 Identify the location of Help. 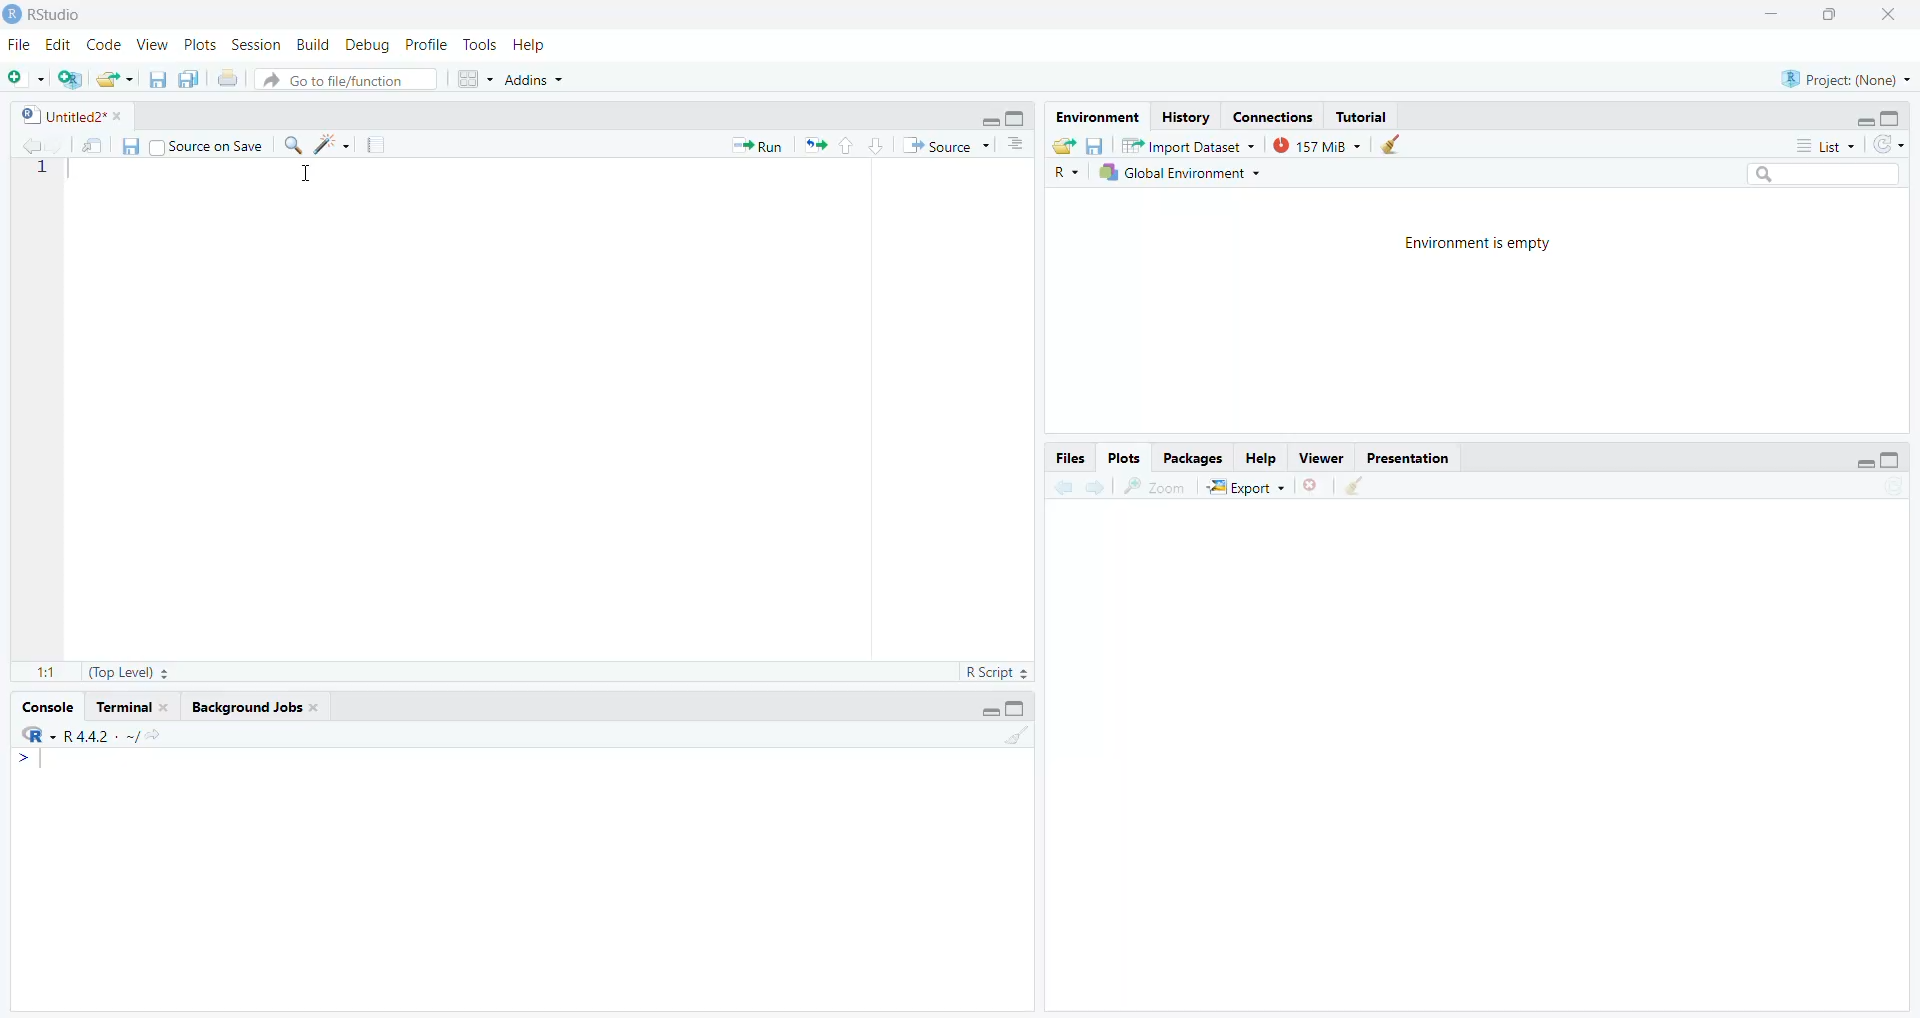
(535, 44).